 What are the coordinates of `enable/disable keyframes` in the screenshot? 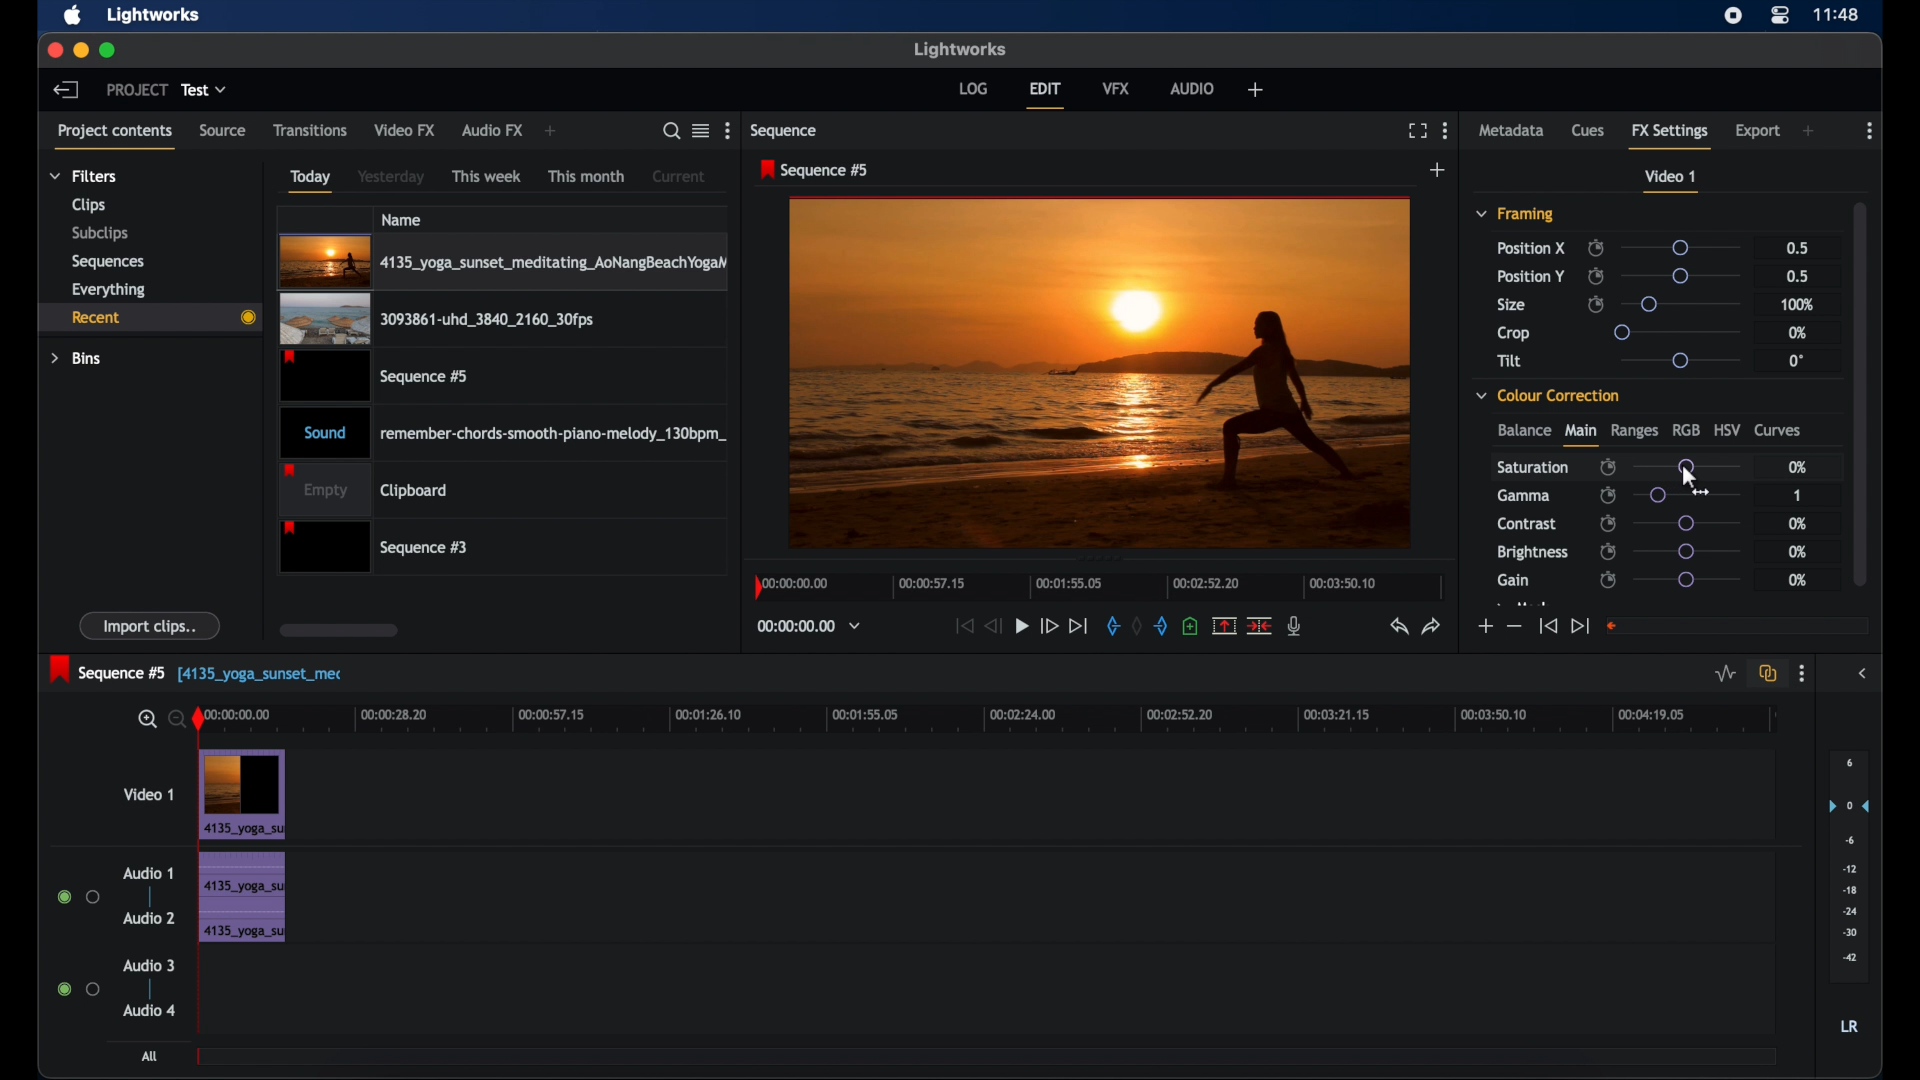 It's located at (1609, 523).